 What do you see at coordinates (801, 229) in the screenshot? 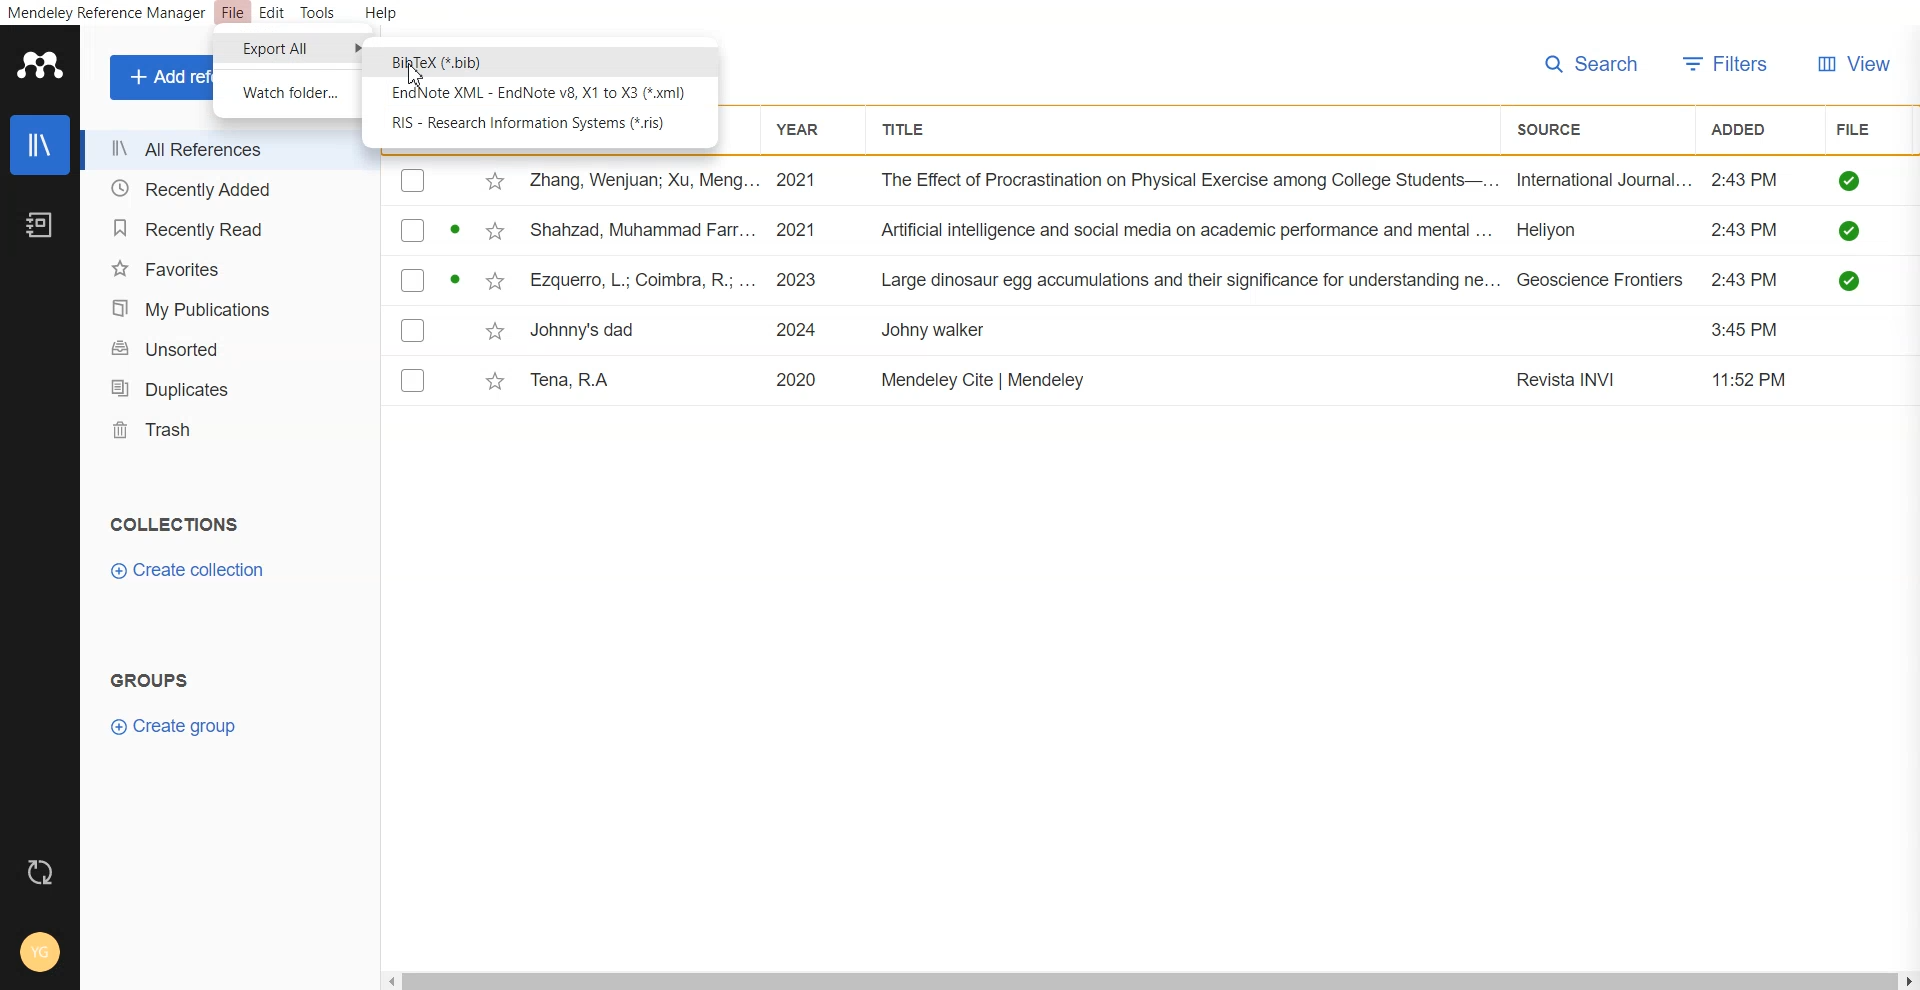
I see `2021` at bounding box center [801, 229].